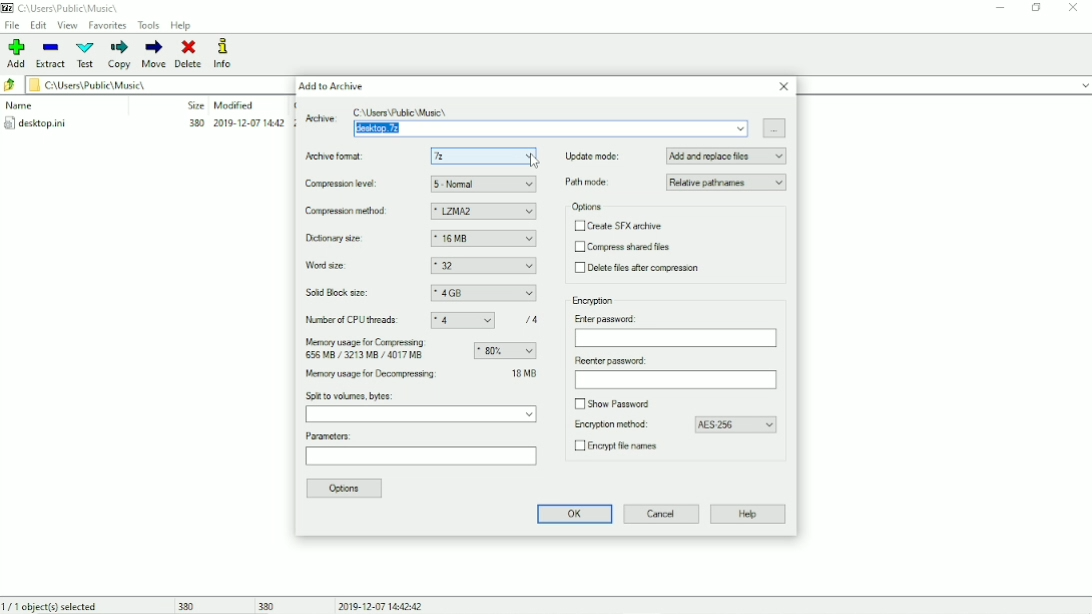  Describe the element at coordinates (331, 86) in the screenshot. I see `Add to Archive` at that location.